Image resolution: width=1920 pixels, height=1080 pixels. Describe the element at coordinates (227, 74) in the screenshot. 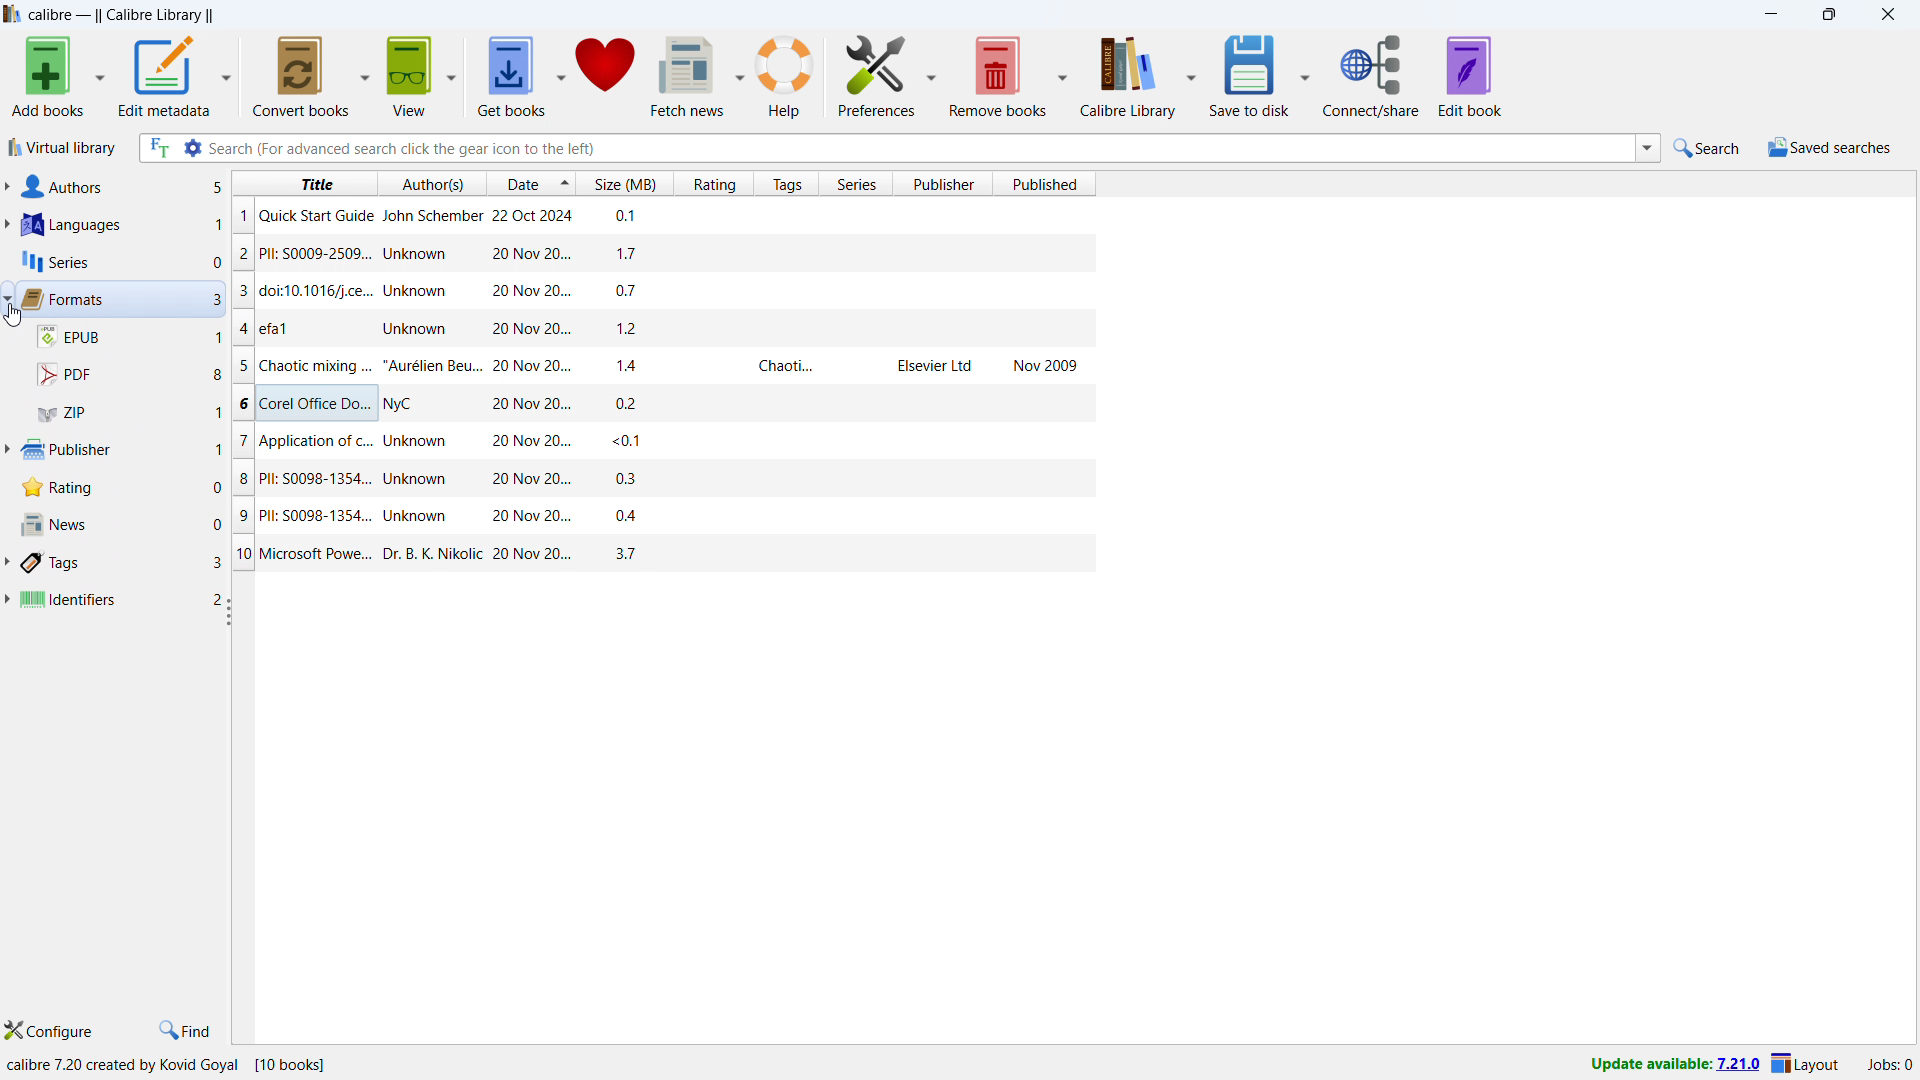

I see `edit metadata options` at that location.